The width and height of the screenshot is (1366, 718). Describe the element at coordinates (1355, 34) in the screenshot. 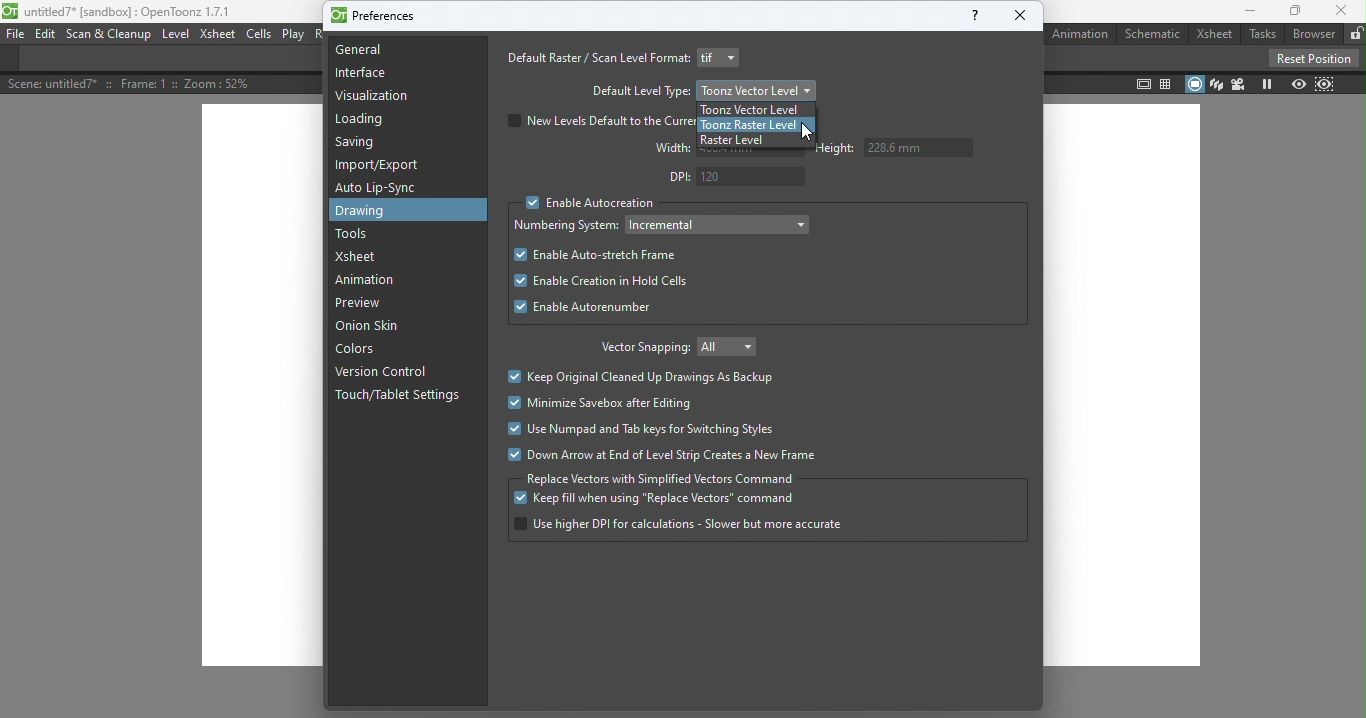

I see `Lock rooms tab` at that location.